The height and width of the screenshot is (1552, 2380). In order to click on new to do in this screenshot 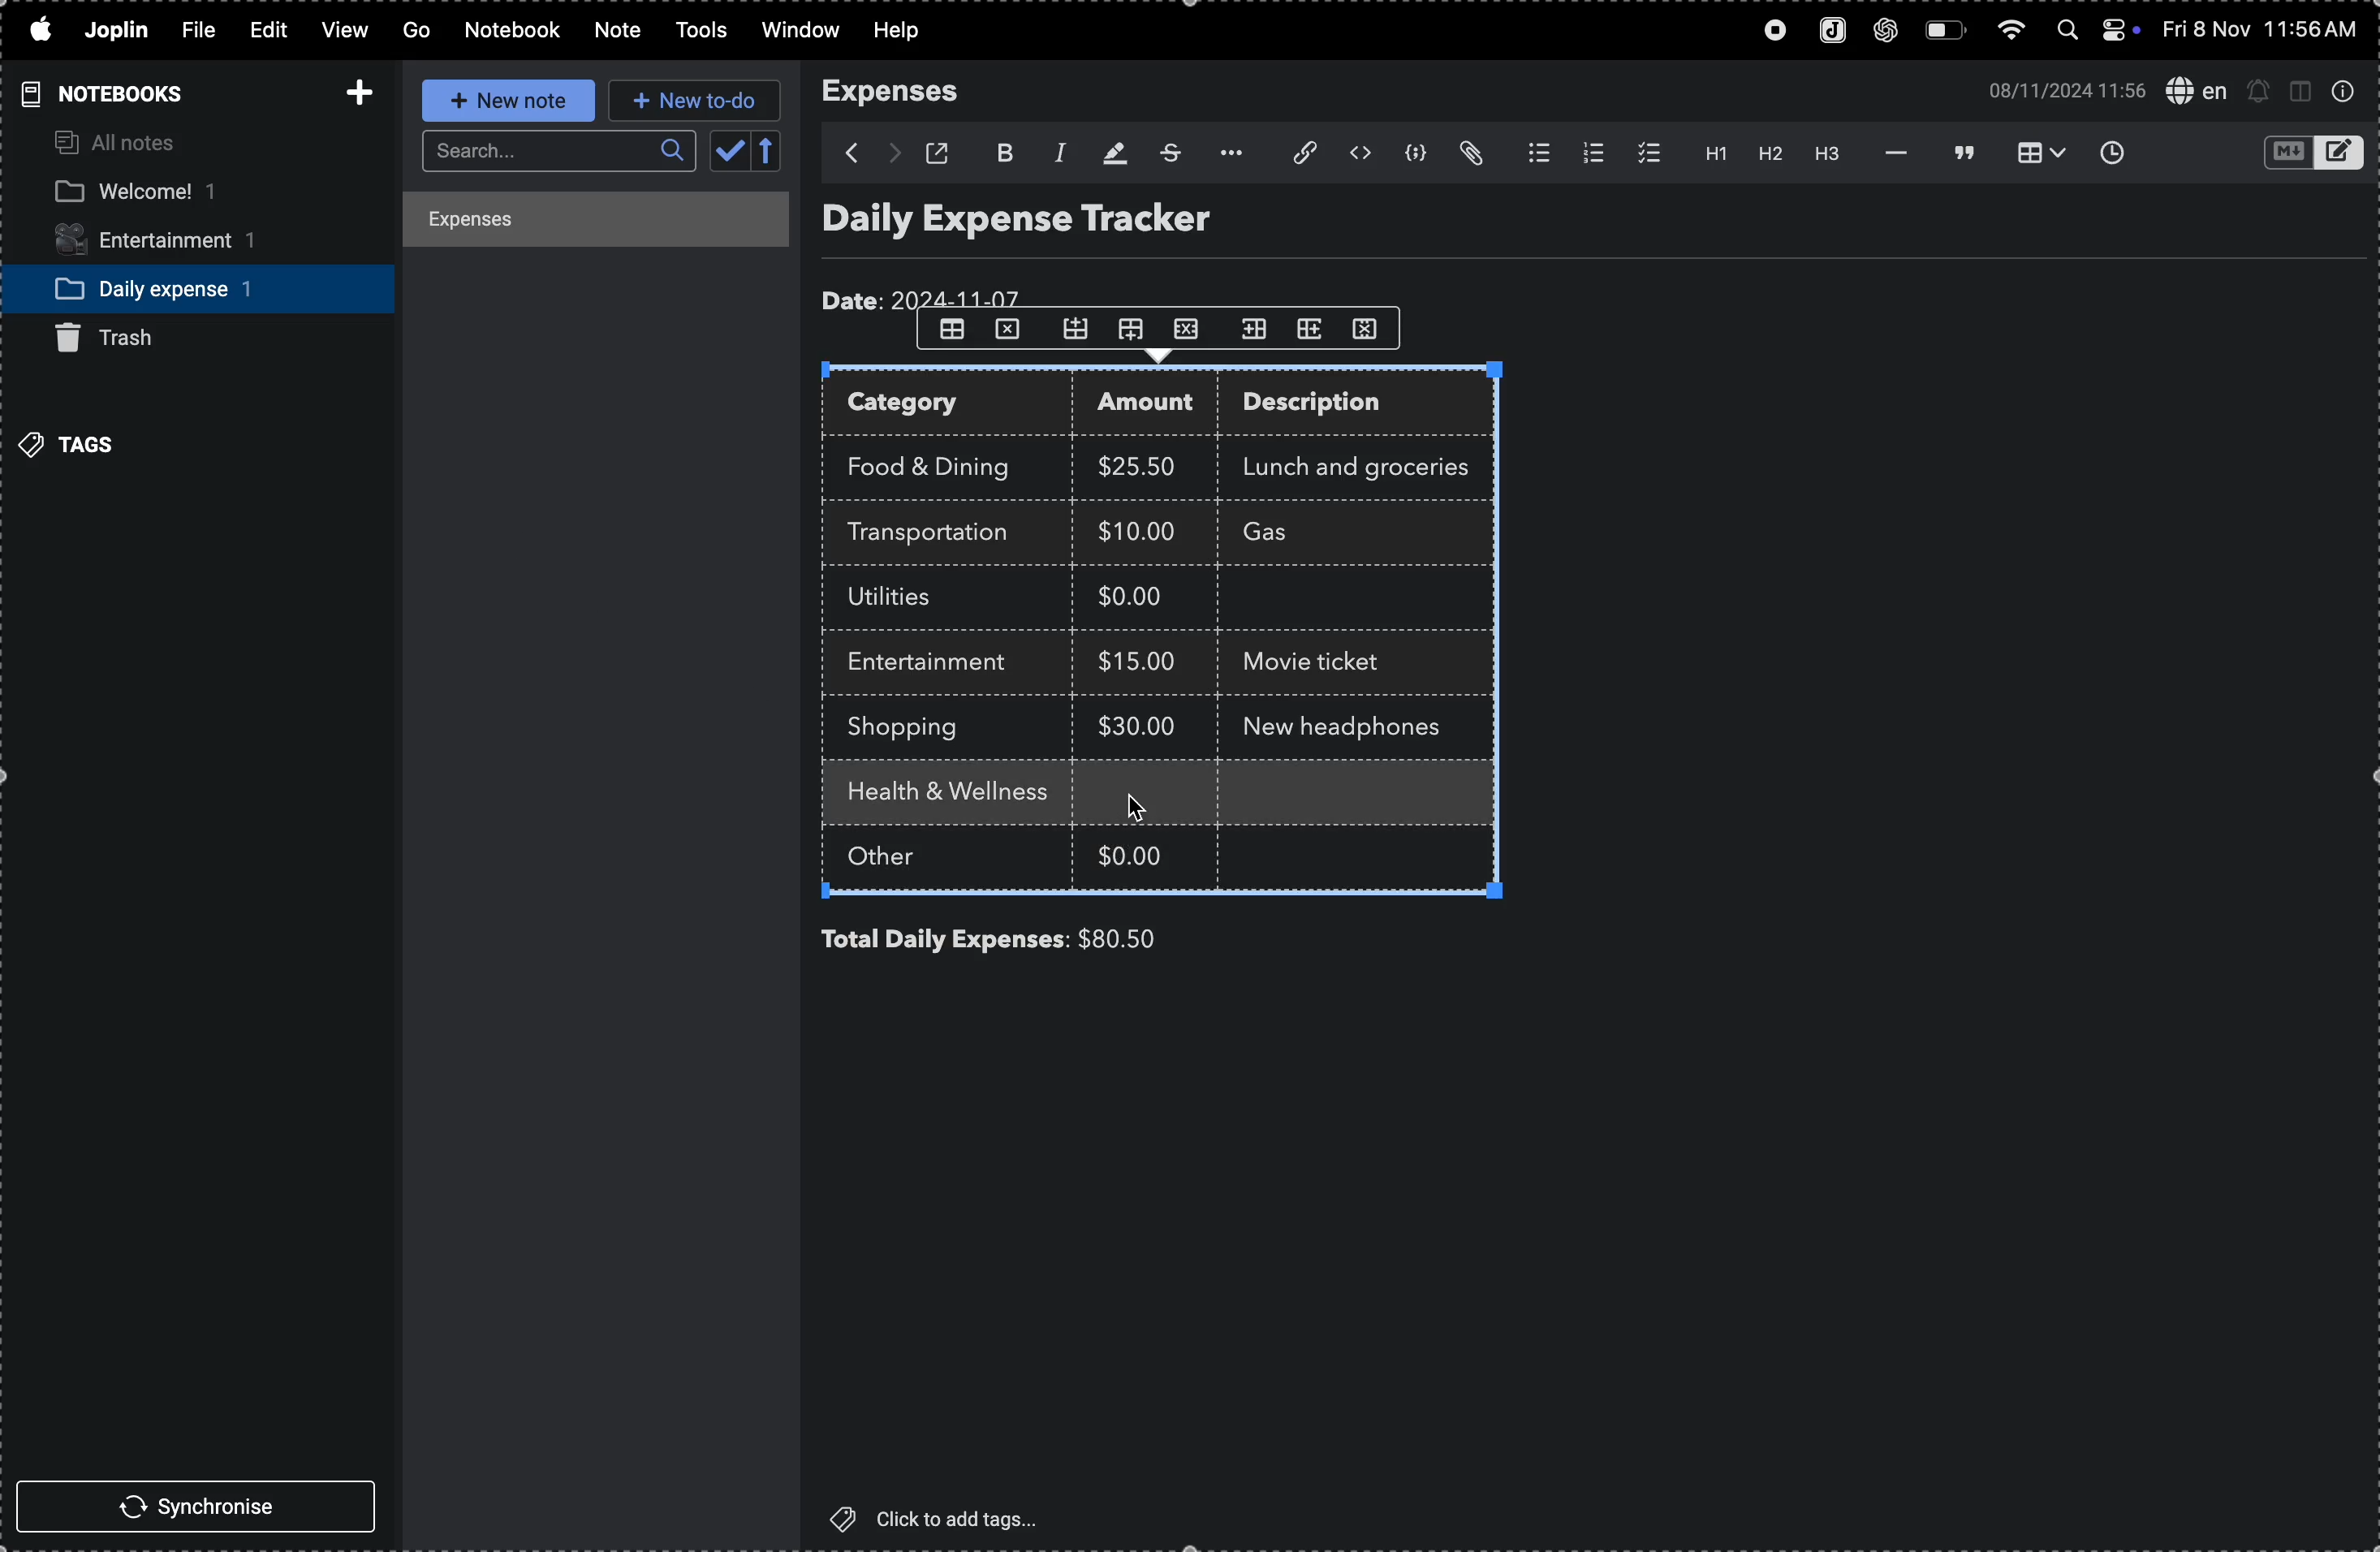, I will do `click(695, 101)`.